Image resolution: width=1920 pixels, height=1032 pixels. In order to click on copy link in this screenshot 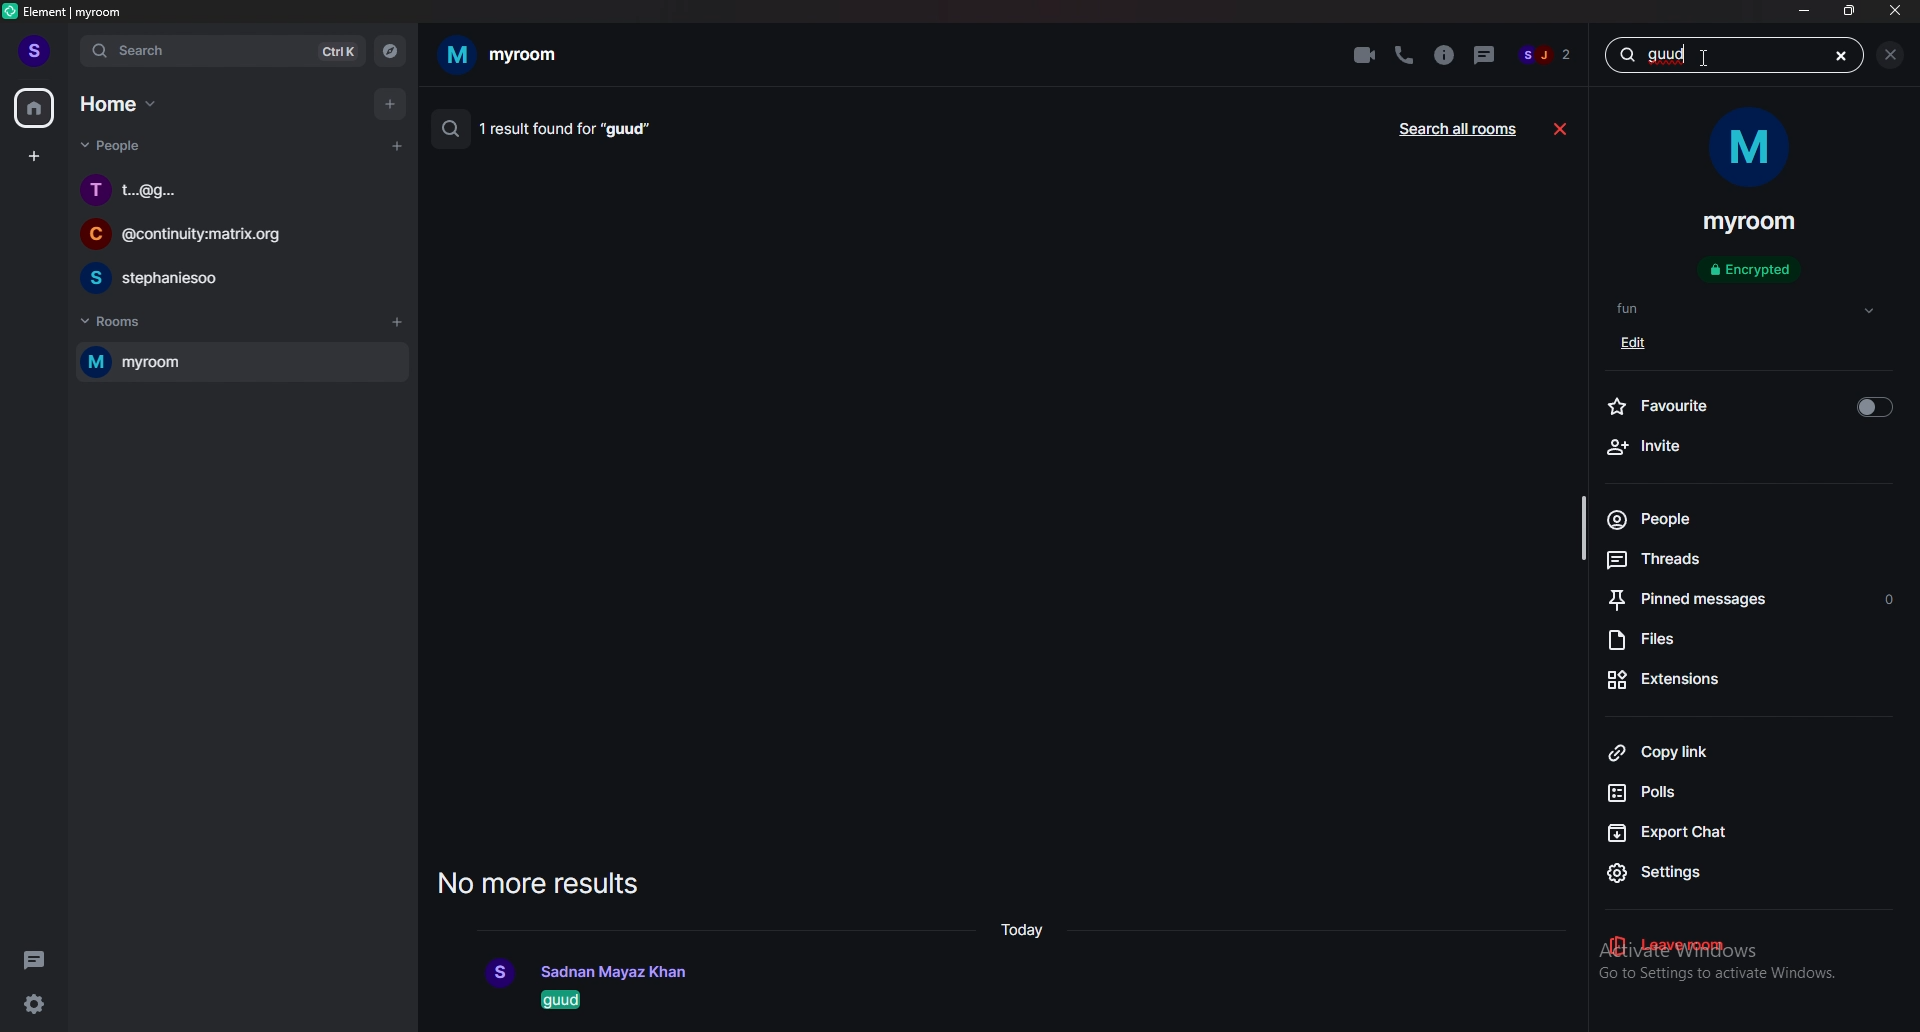, I will do `click(1709, 751)`.